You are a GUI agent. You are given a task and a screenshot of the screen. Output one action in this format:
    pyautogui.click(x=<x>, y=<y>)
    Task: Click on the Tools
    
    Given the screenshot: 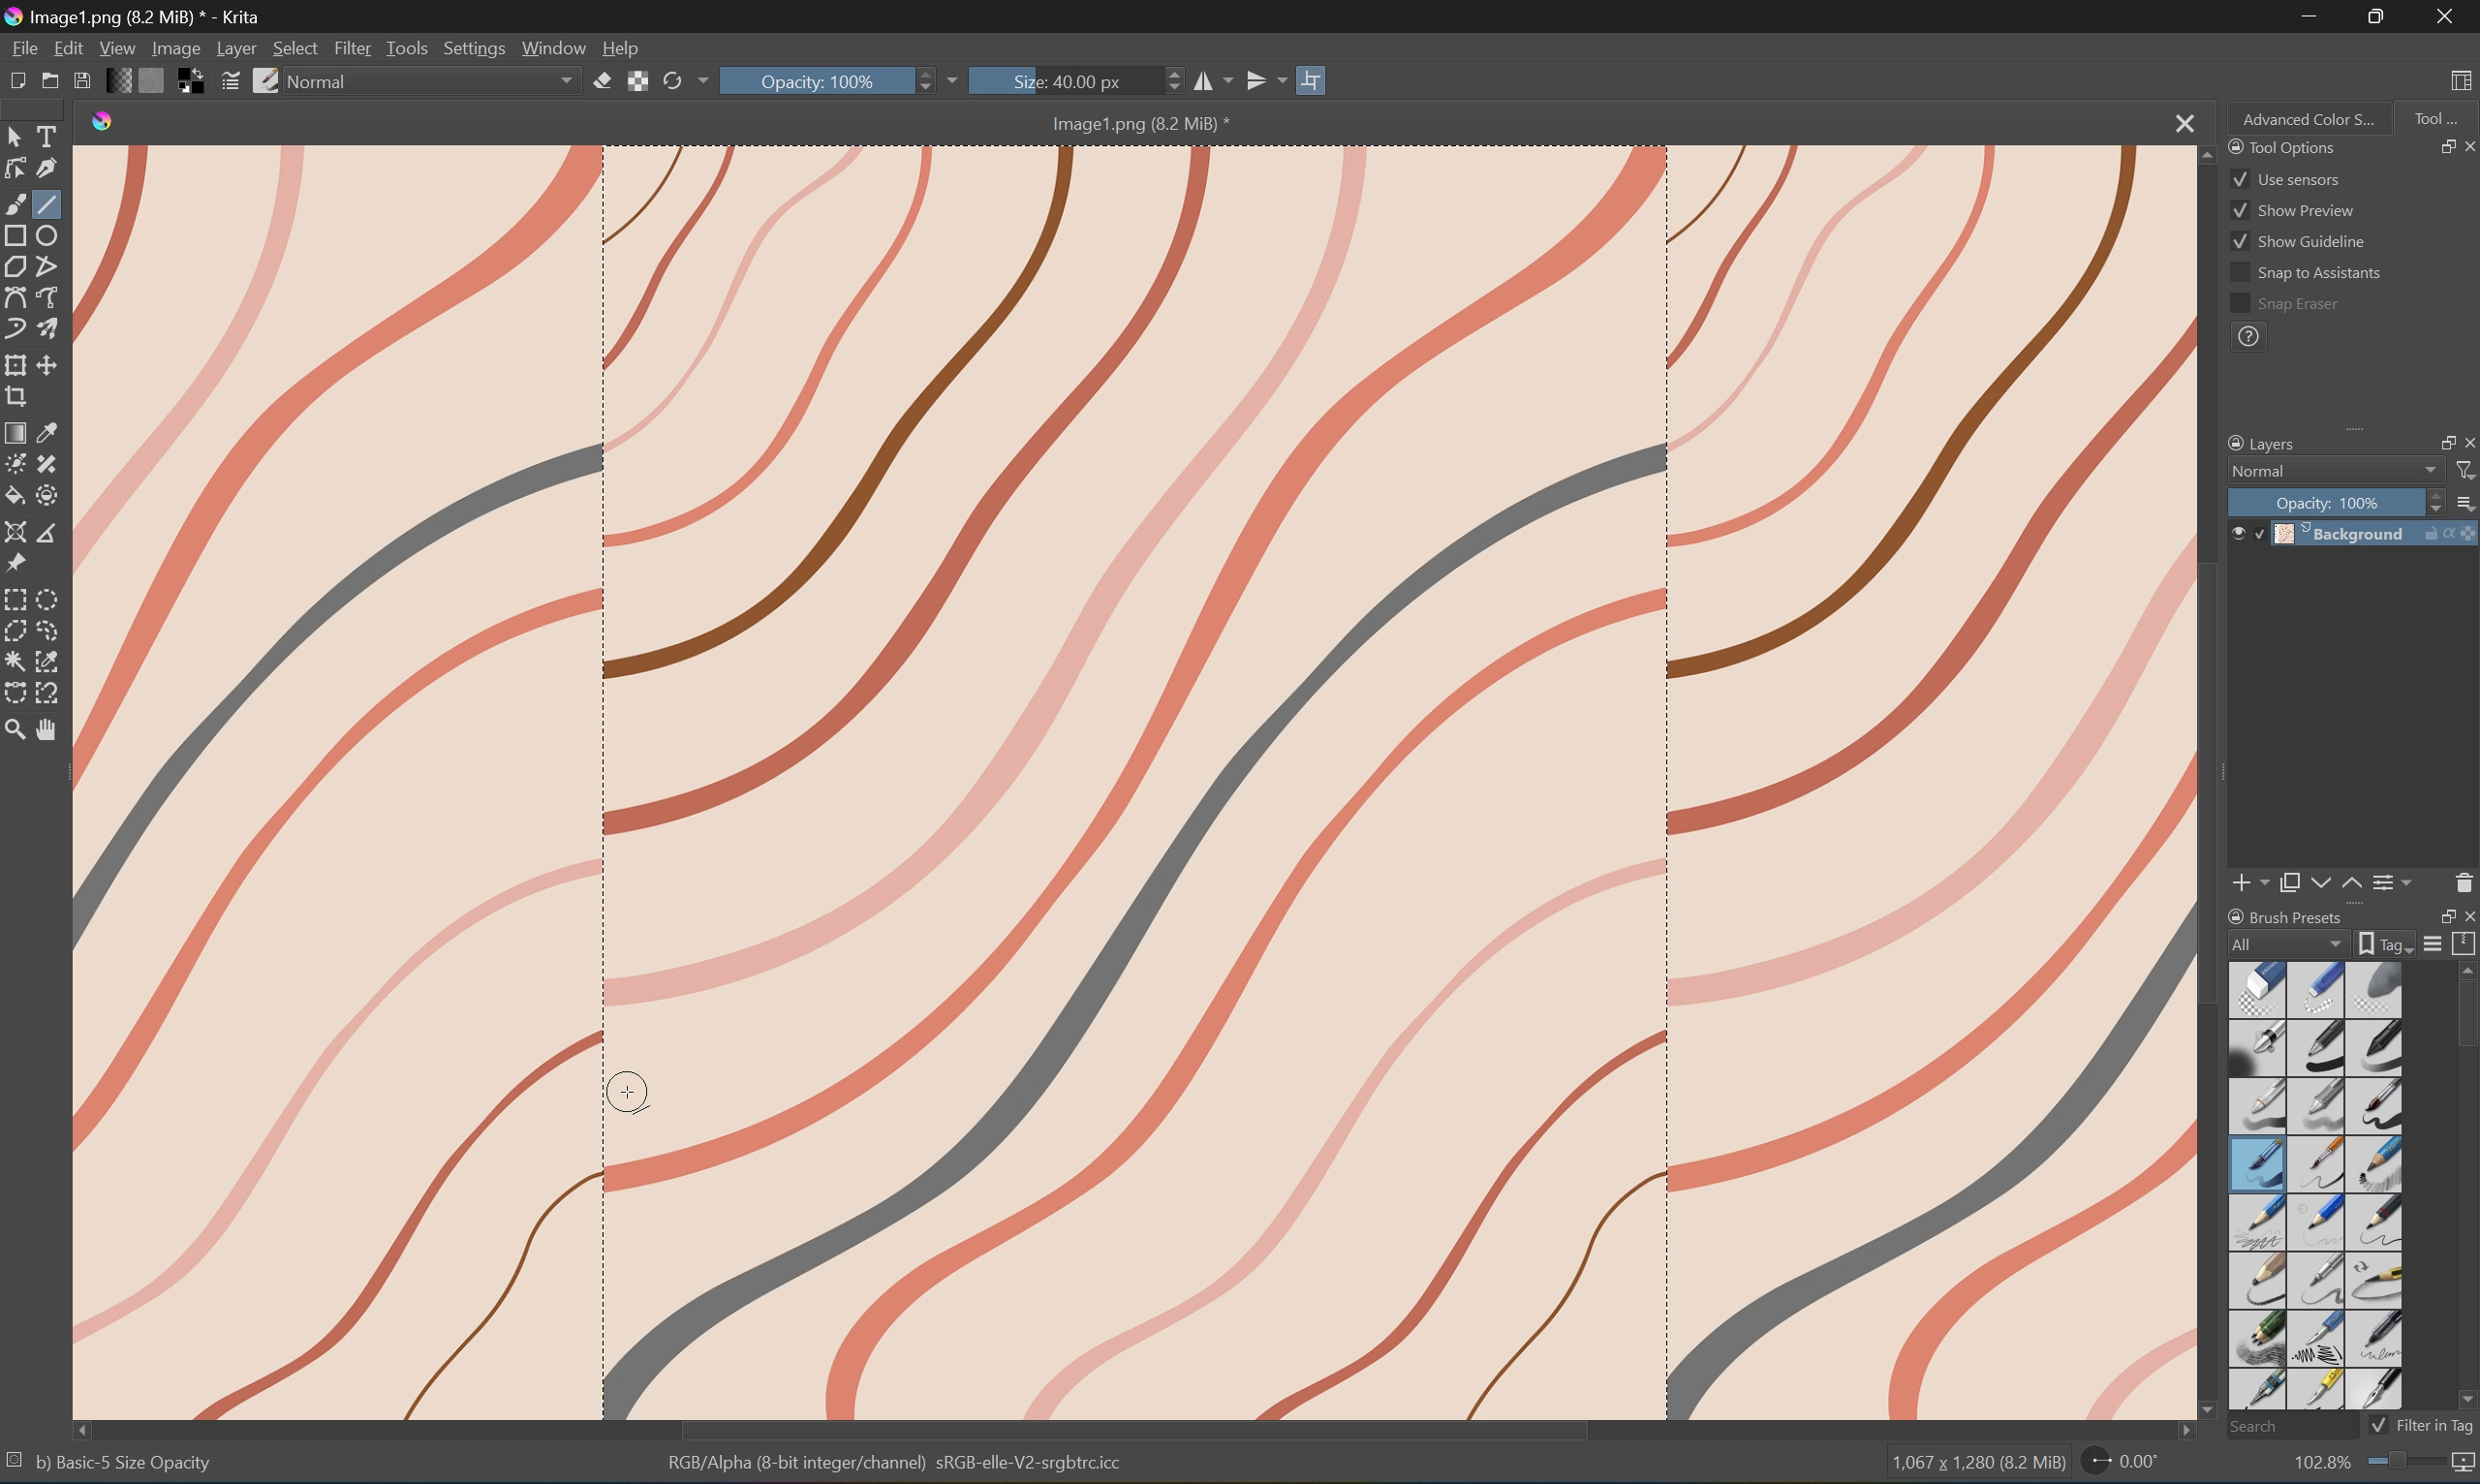 What is the action you would take?
    pyautogui.click(x=409, y=48)
    